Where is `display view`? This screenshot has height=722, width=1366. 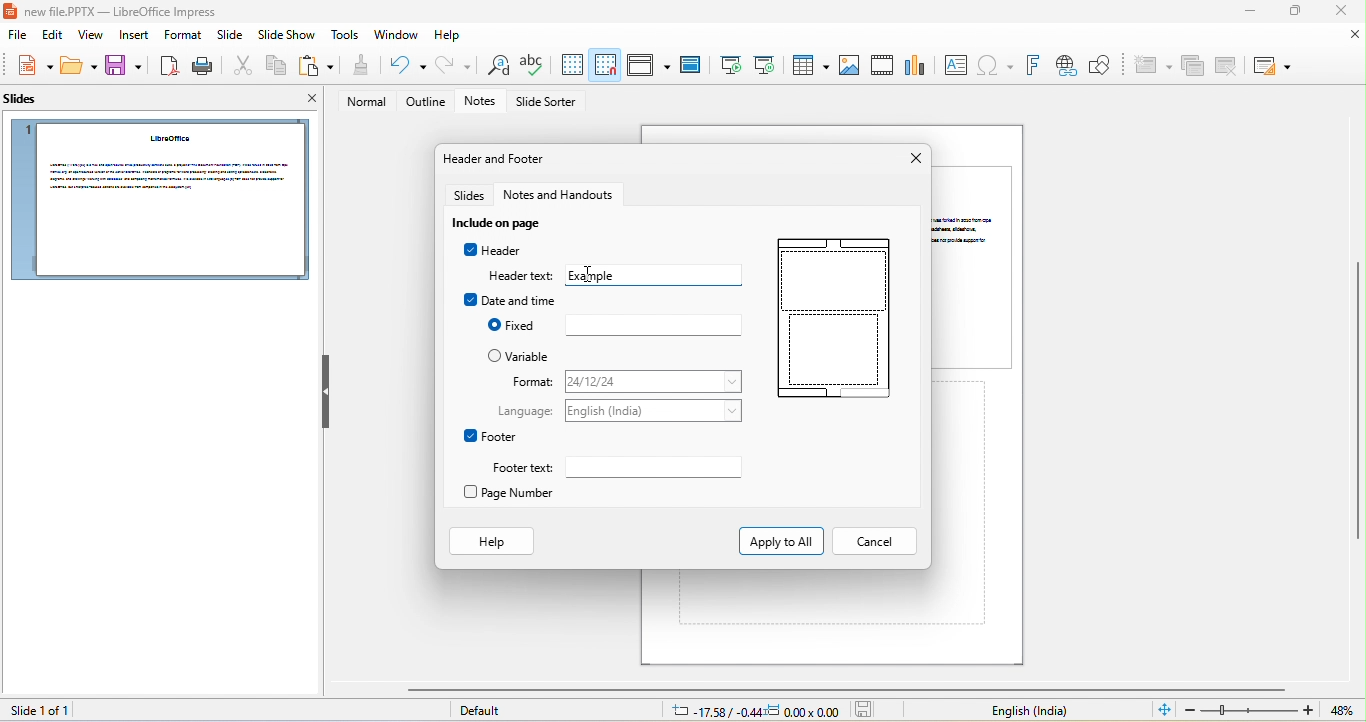
display view is located at coordinates (648, 65).